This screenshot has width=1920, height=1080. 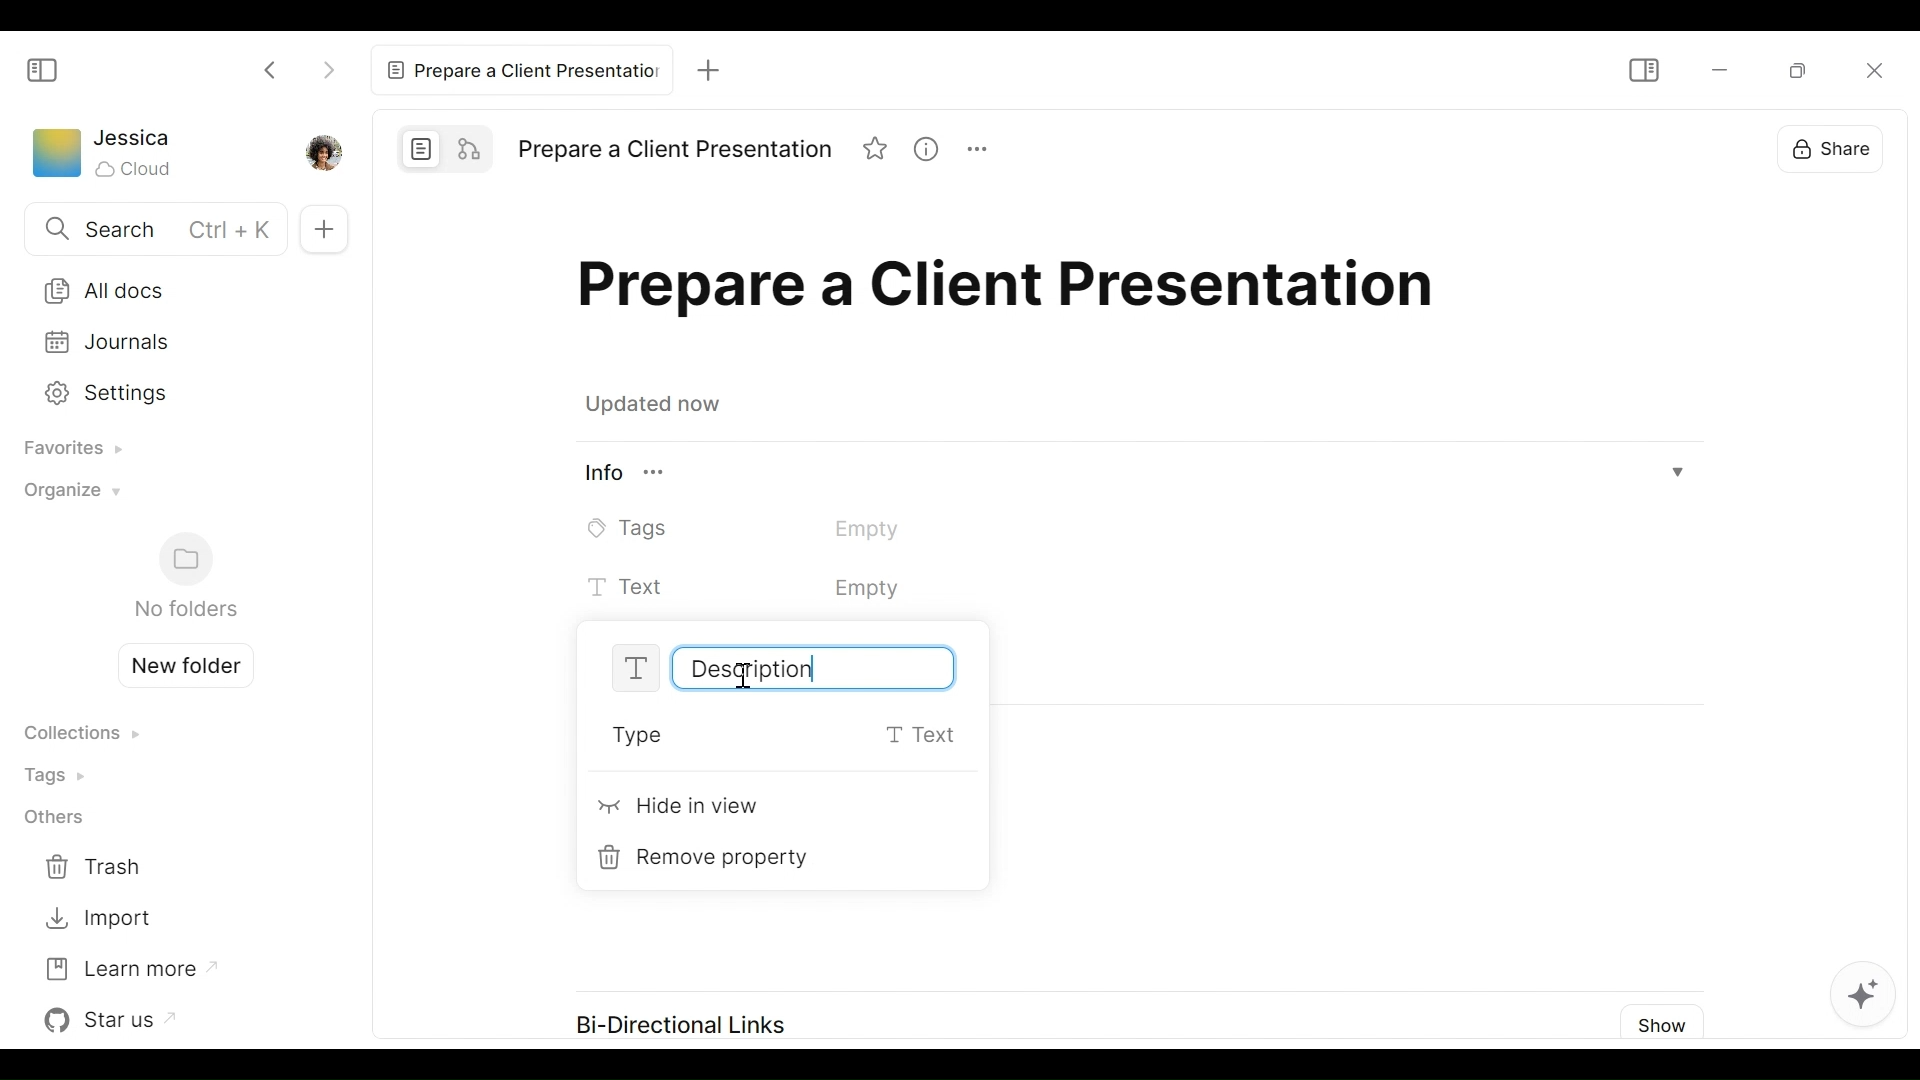 What do you see at coordinates (986, 152) in the screenshot?
I see `More` at bounding box center [986, 152].